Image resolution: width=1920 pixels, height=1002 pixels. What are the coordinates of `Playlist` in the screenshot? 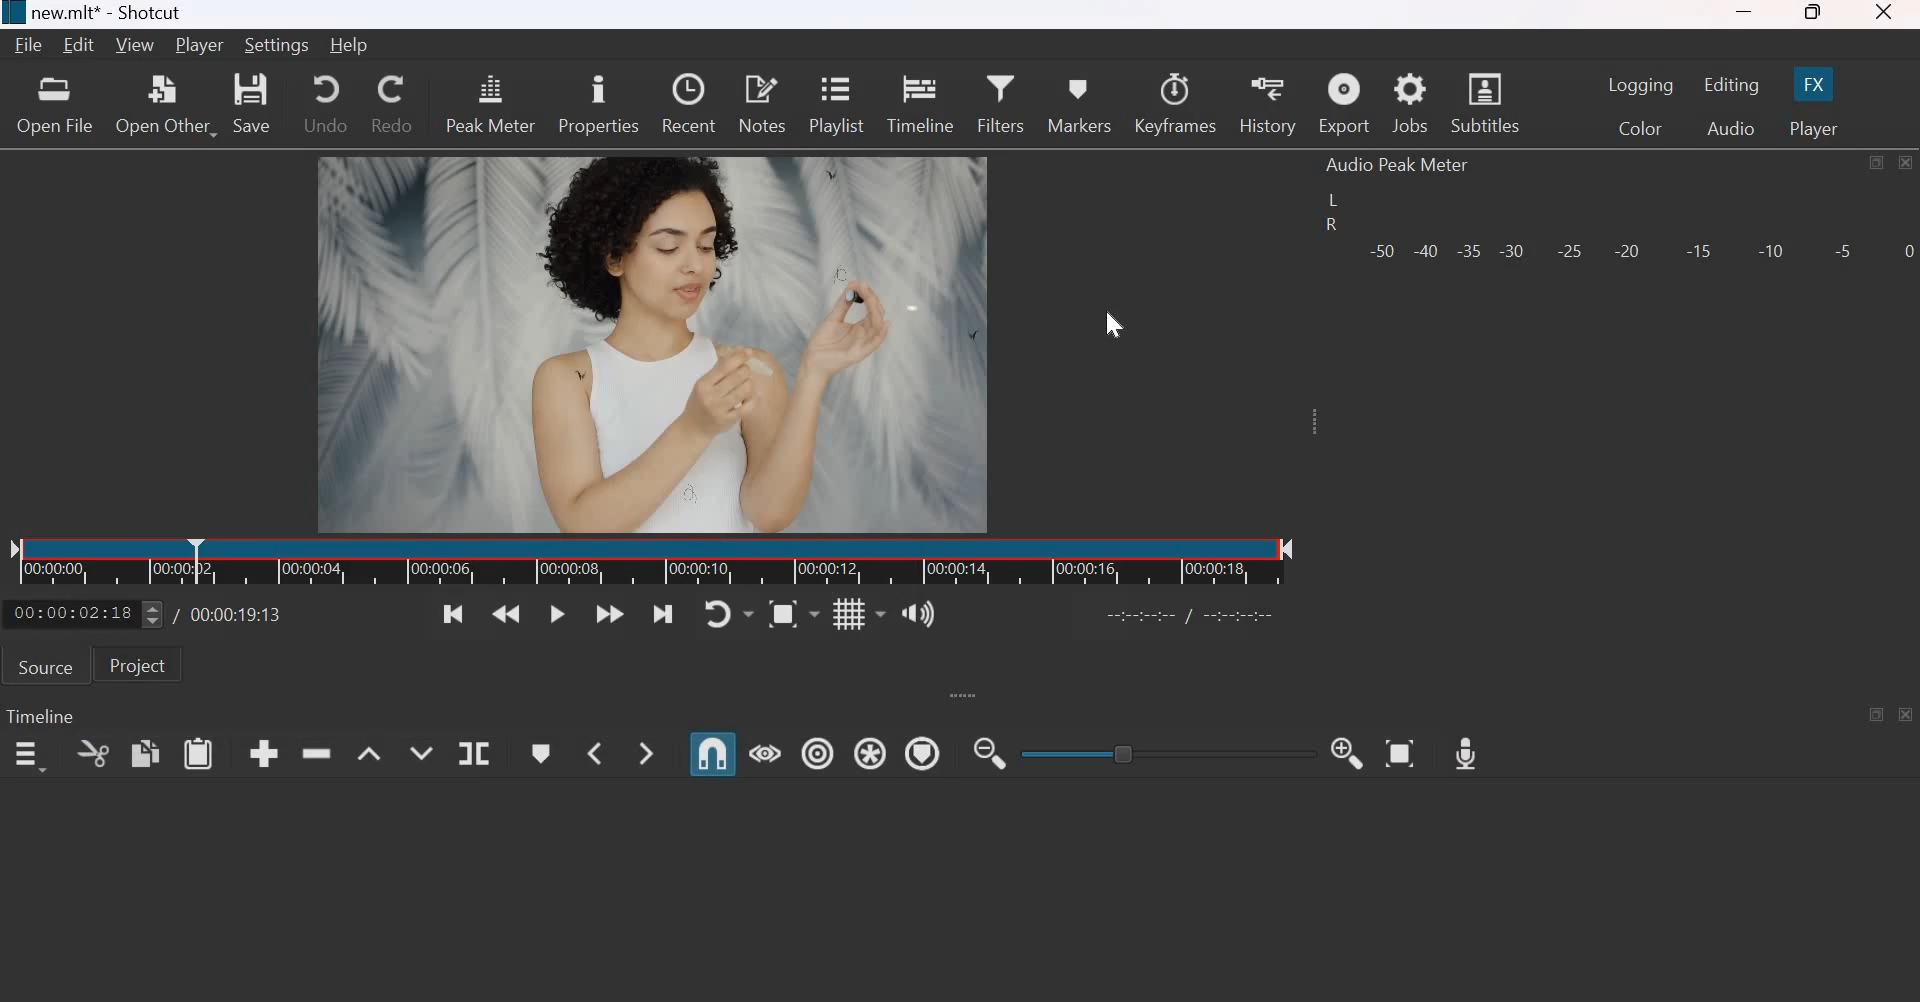 It's located at (838, 103).